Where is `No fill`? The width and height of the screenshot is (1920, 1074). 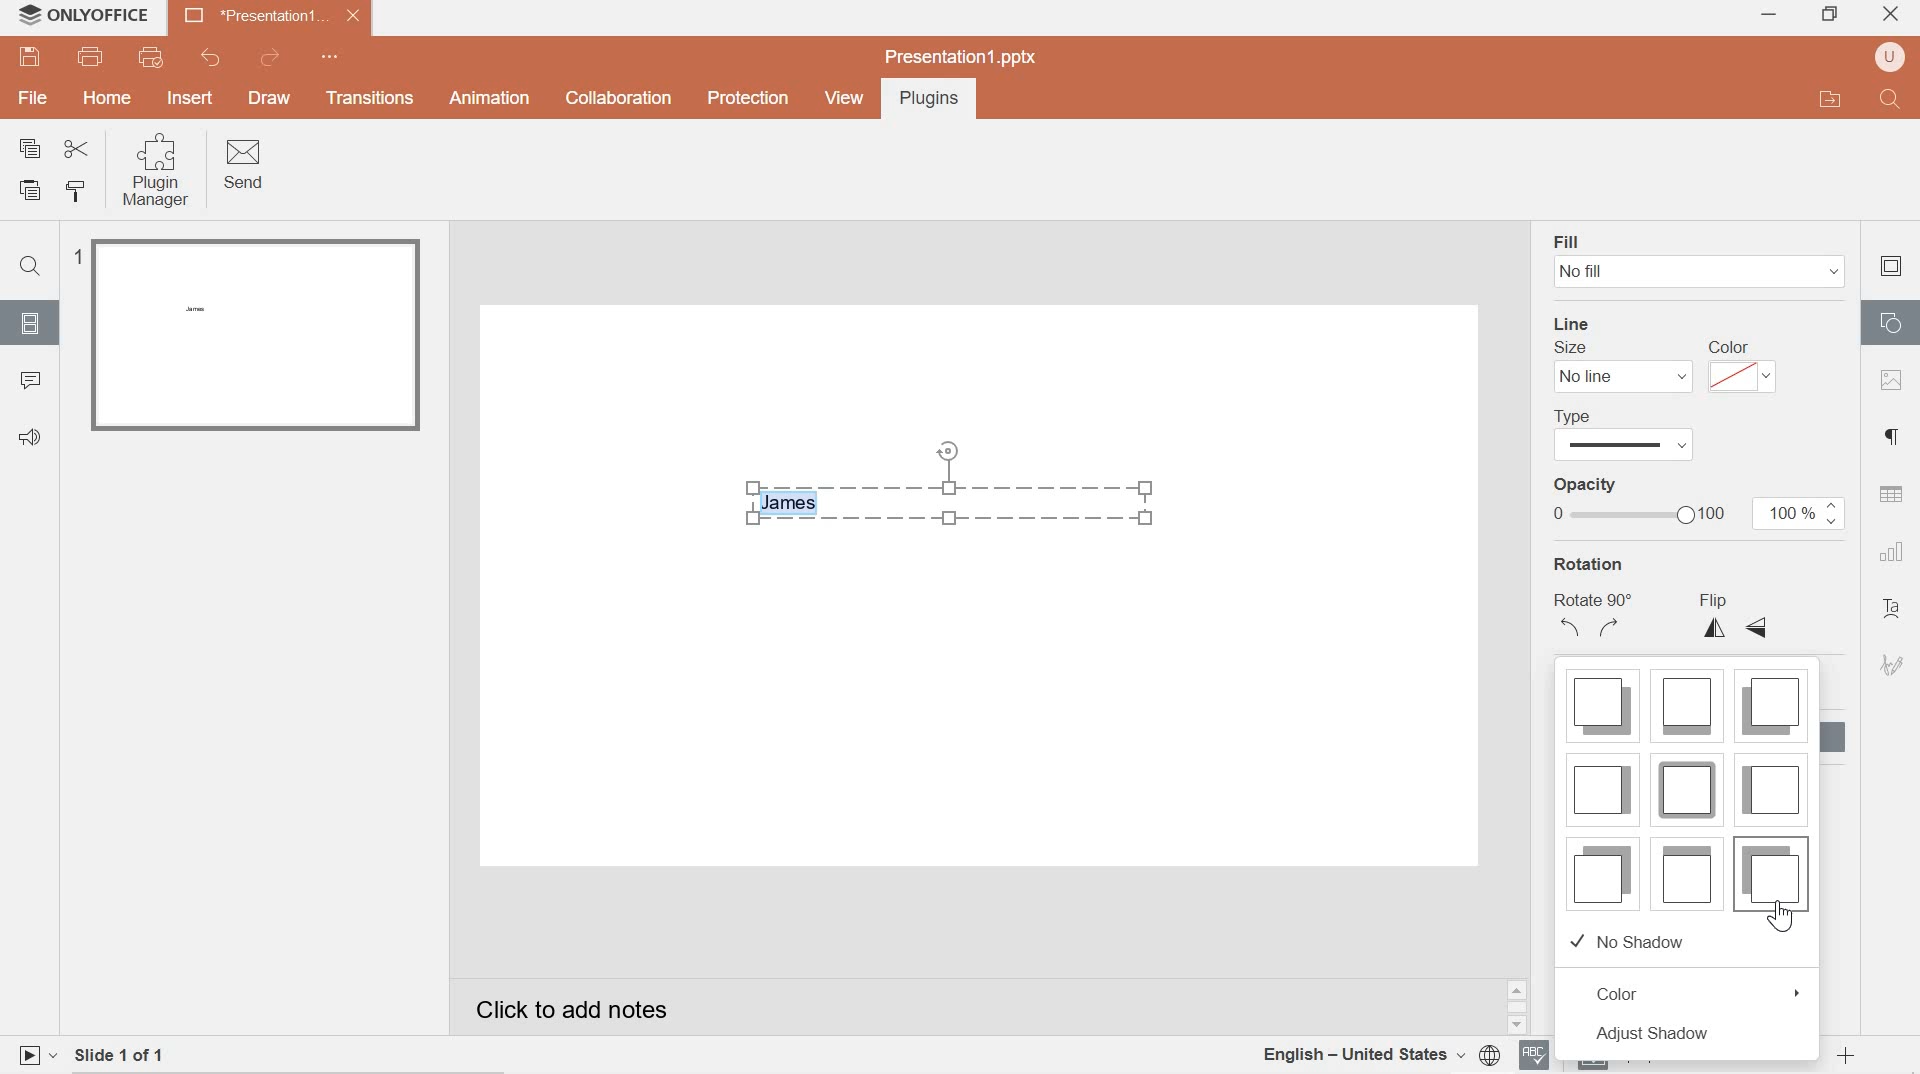
No fill is located at coordinates (1697, 272).